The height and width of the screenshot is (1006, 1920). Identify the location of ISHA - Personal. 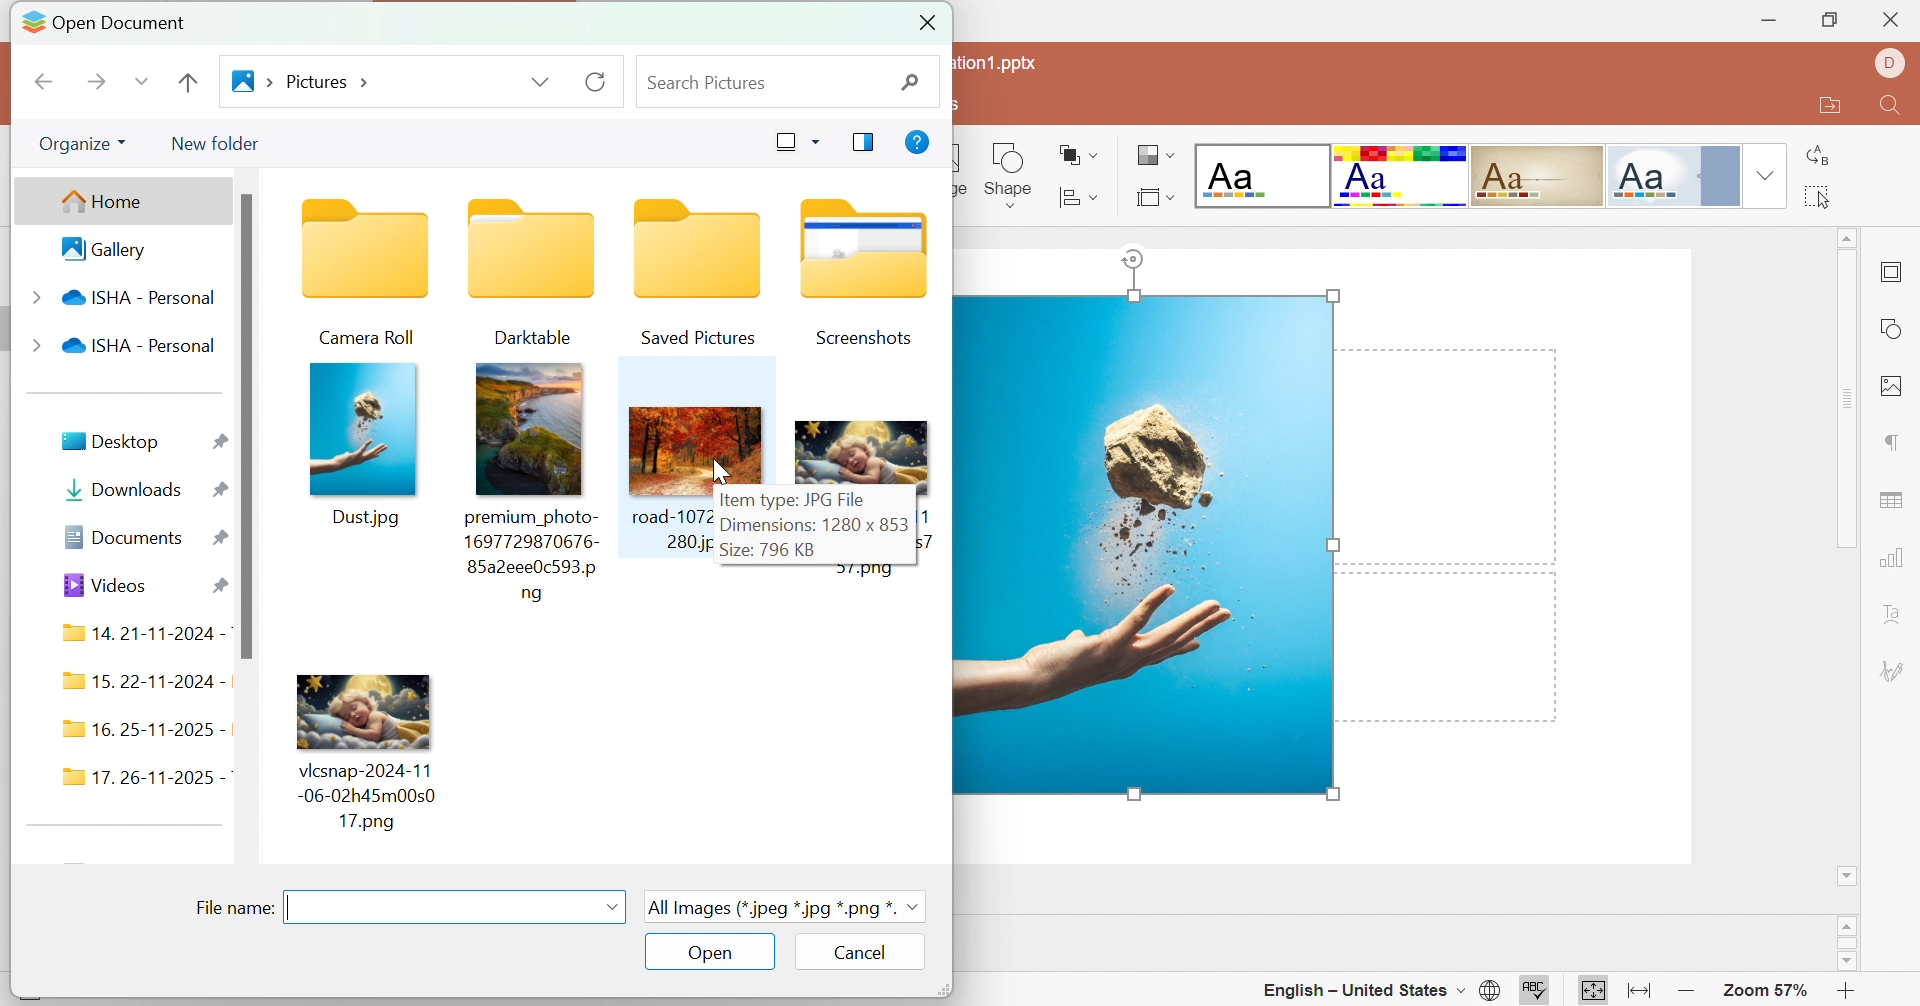
(139, 297).